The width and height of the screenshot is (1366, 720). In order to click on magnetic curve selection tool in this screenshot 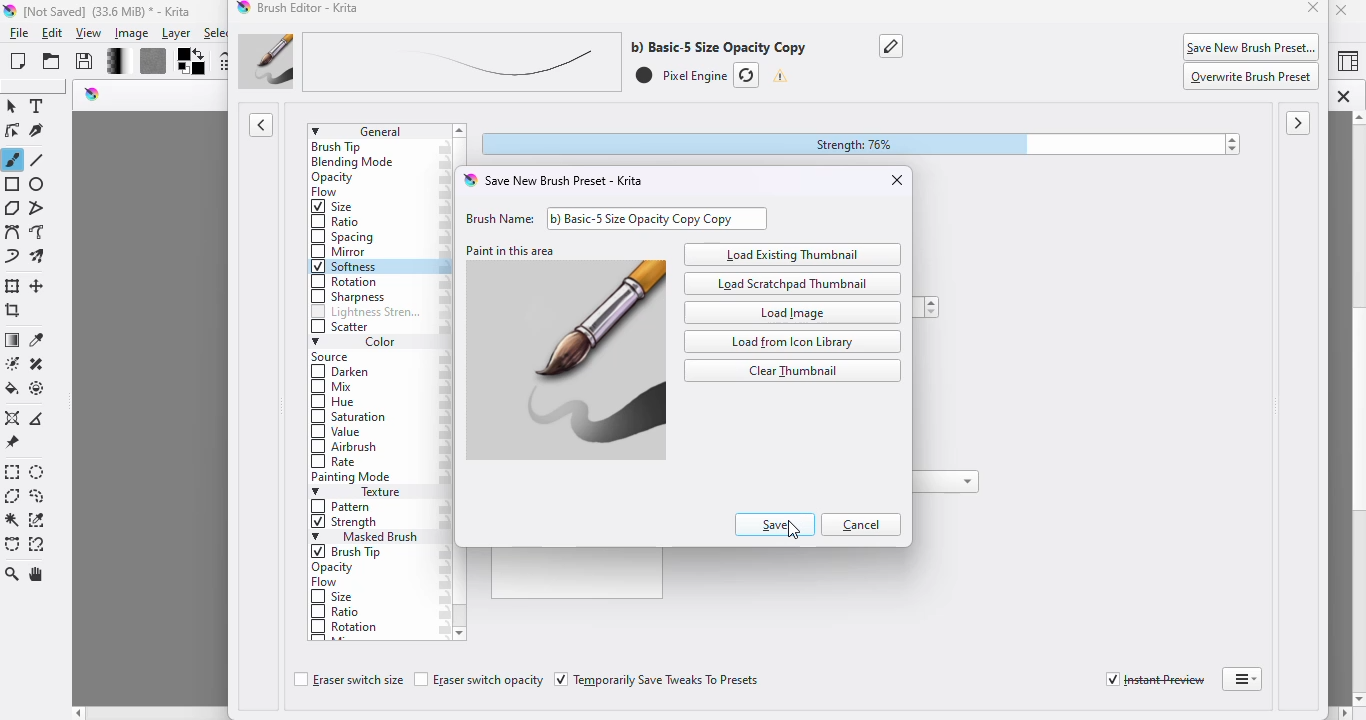, I will do `click(37, 544)`.